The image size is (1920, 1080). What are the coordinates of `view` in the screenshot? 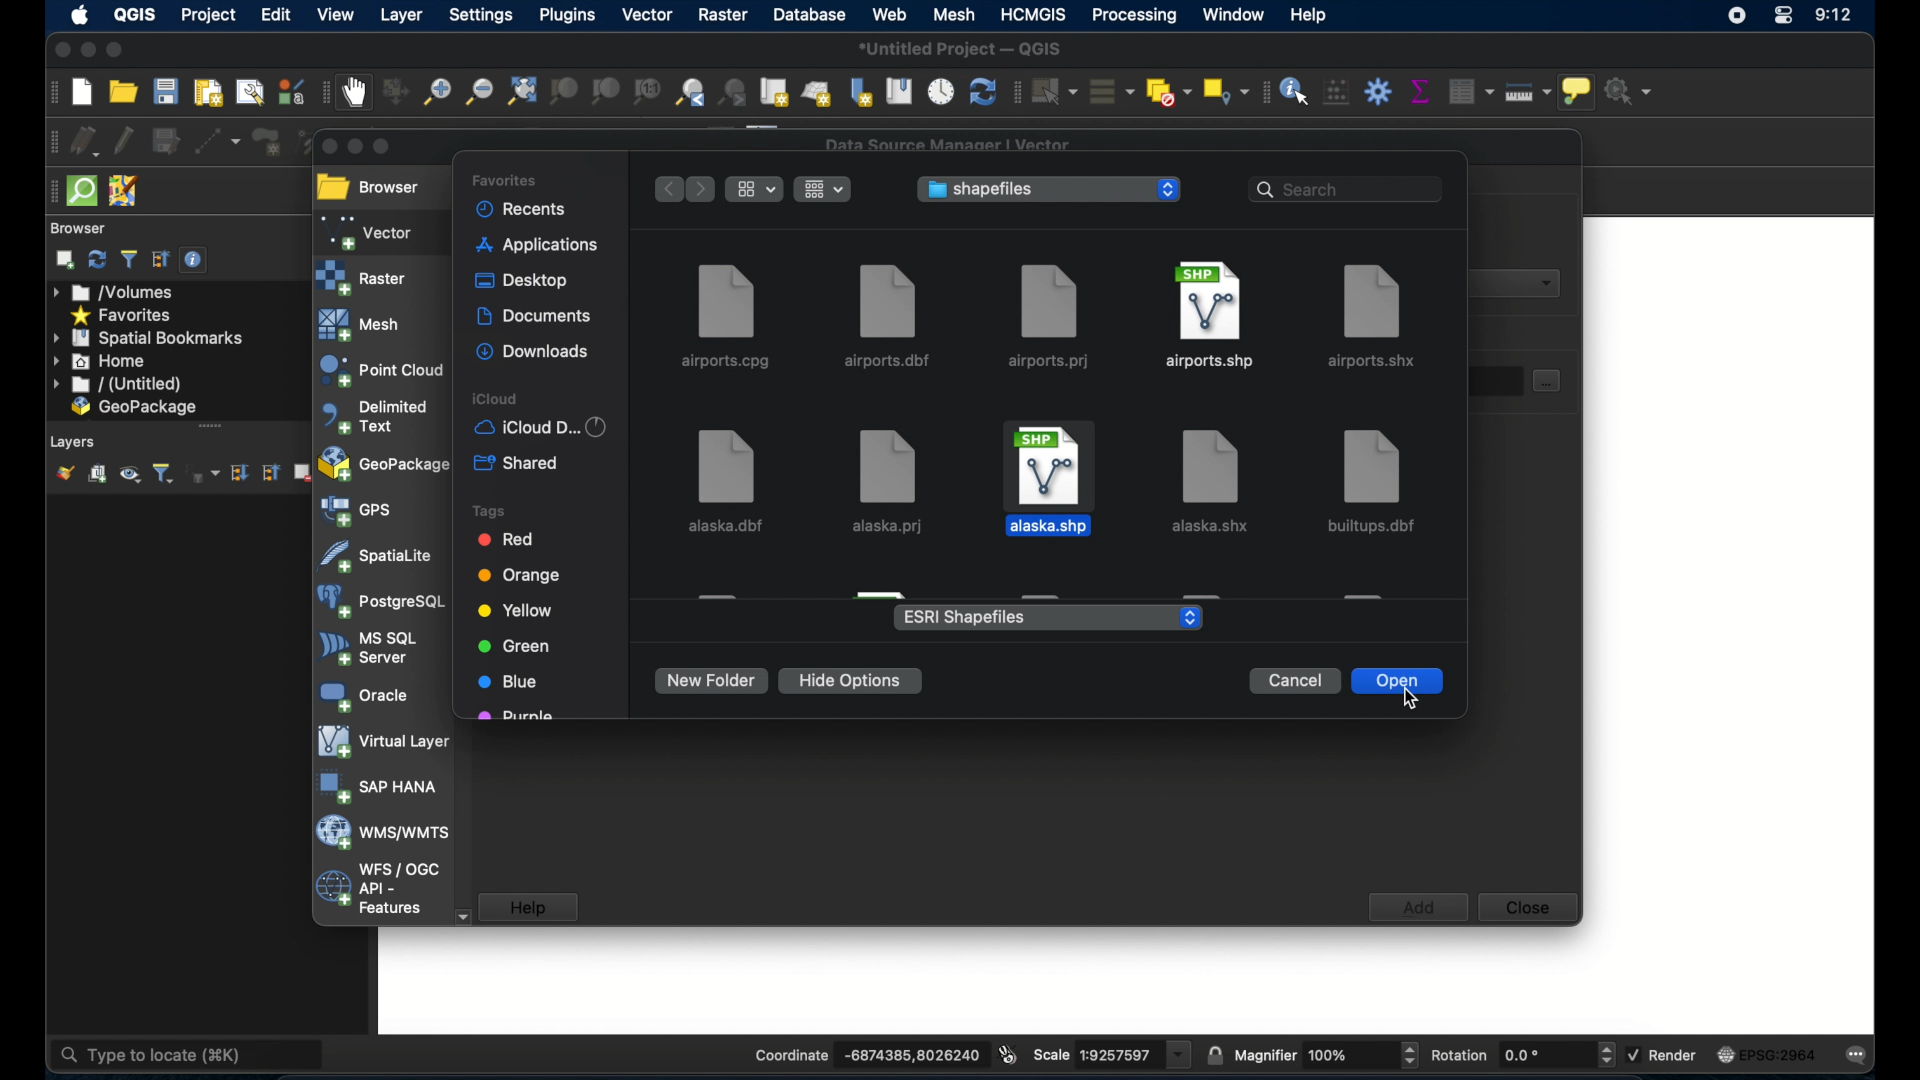 It's located at (337, 14).